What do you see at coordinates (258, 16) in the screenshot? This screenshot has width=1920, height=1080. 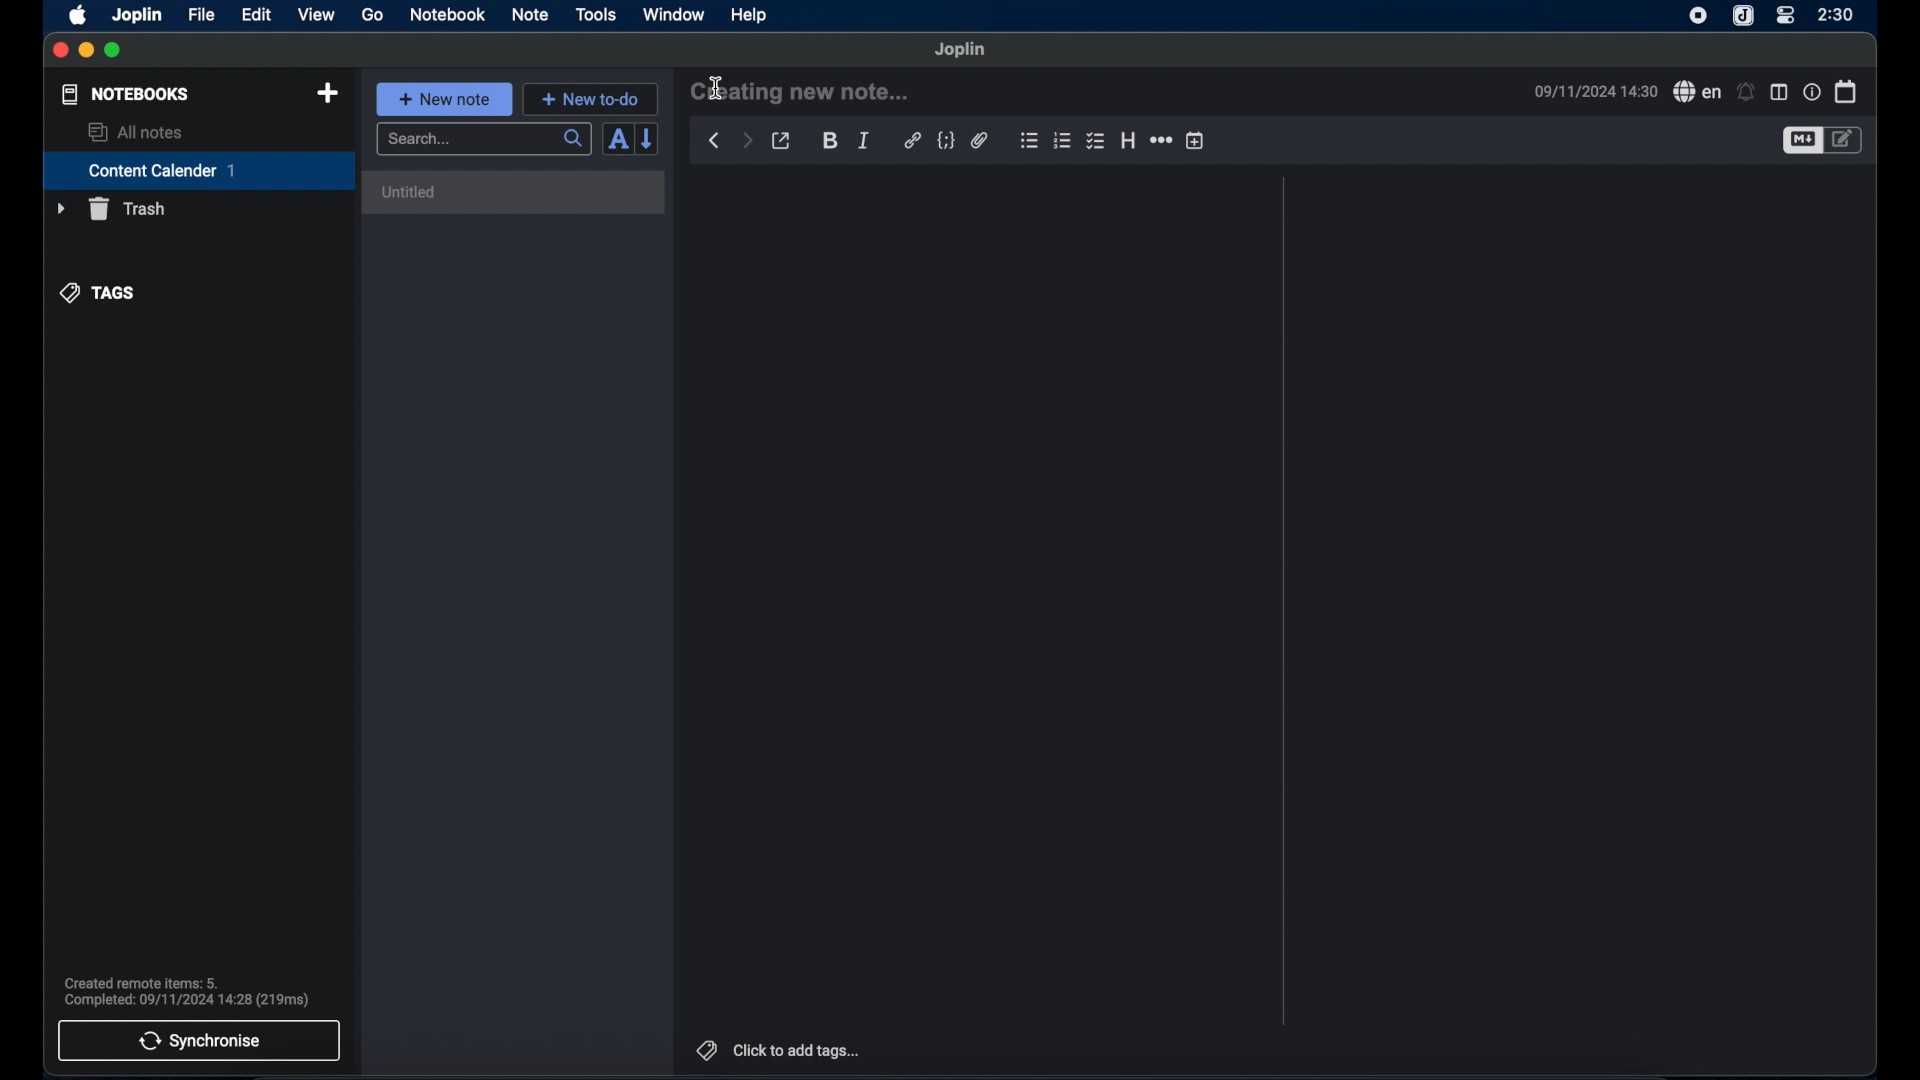 I see `edit` at bounding box center [258, 16].